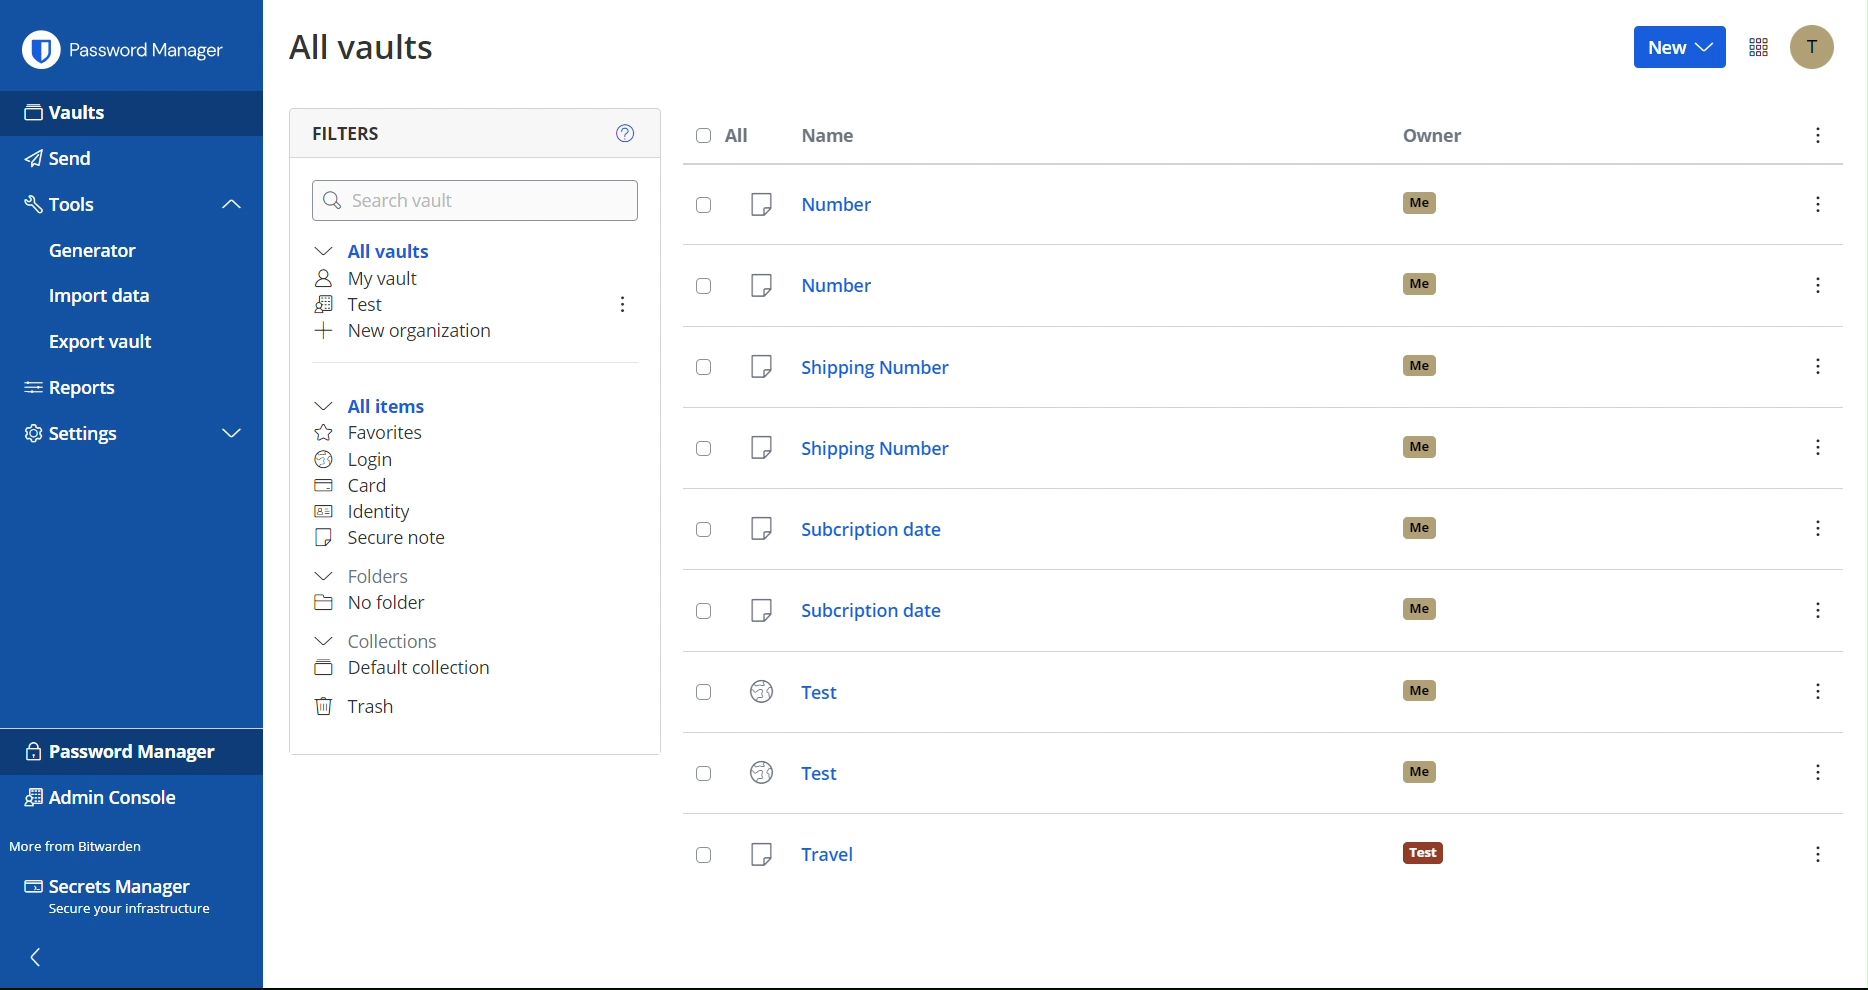 The image size is (1868, 990). I want to click on Export vault, so click(123, 341).